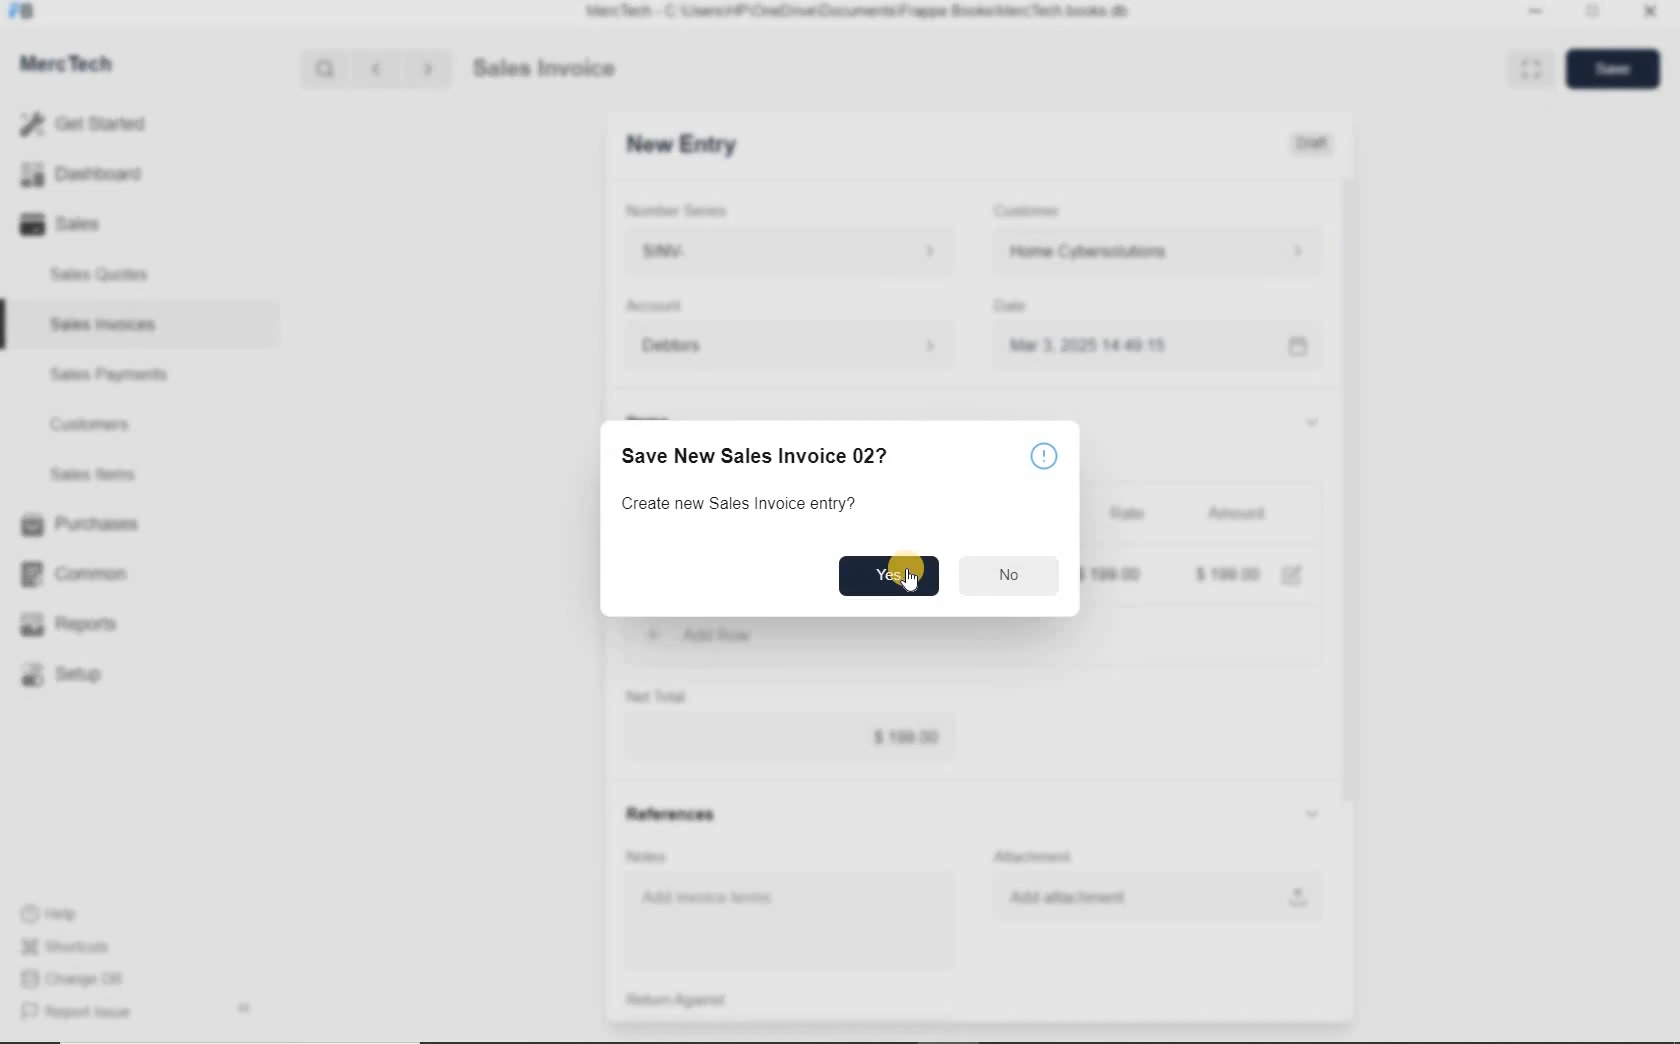  Describe the element at coordinates (84, 625) in the screenshot. I see `Reports` at that location.